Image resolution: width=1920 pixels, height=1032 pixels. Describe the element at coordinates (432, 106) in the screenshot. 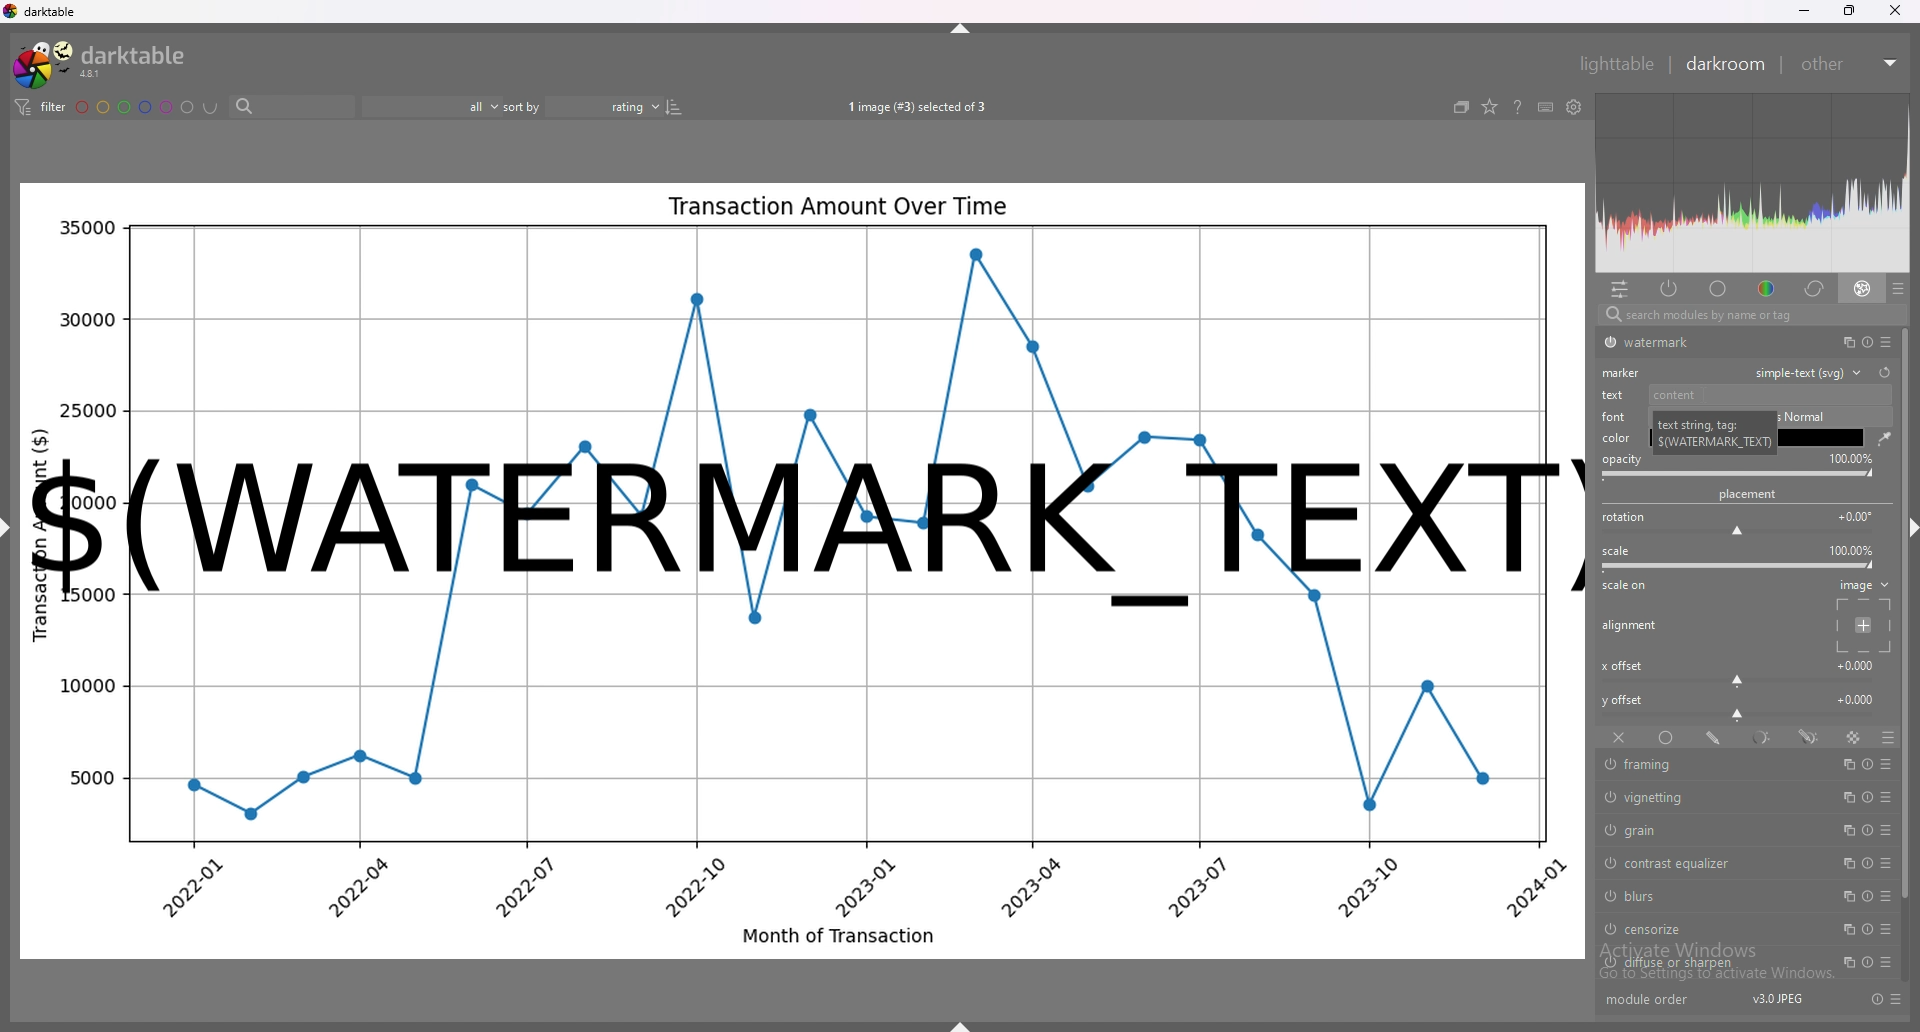

I see `filter by rating` at that location.